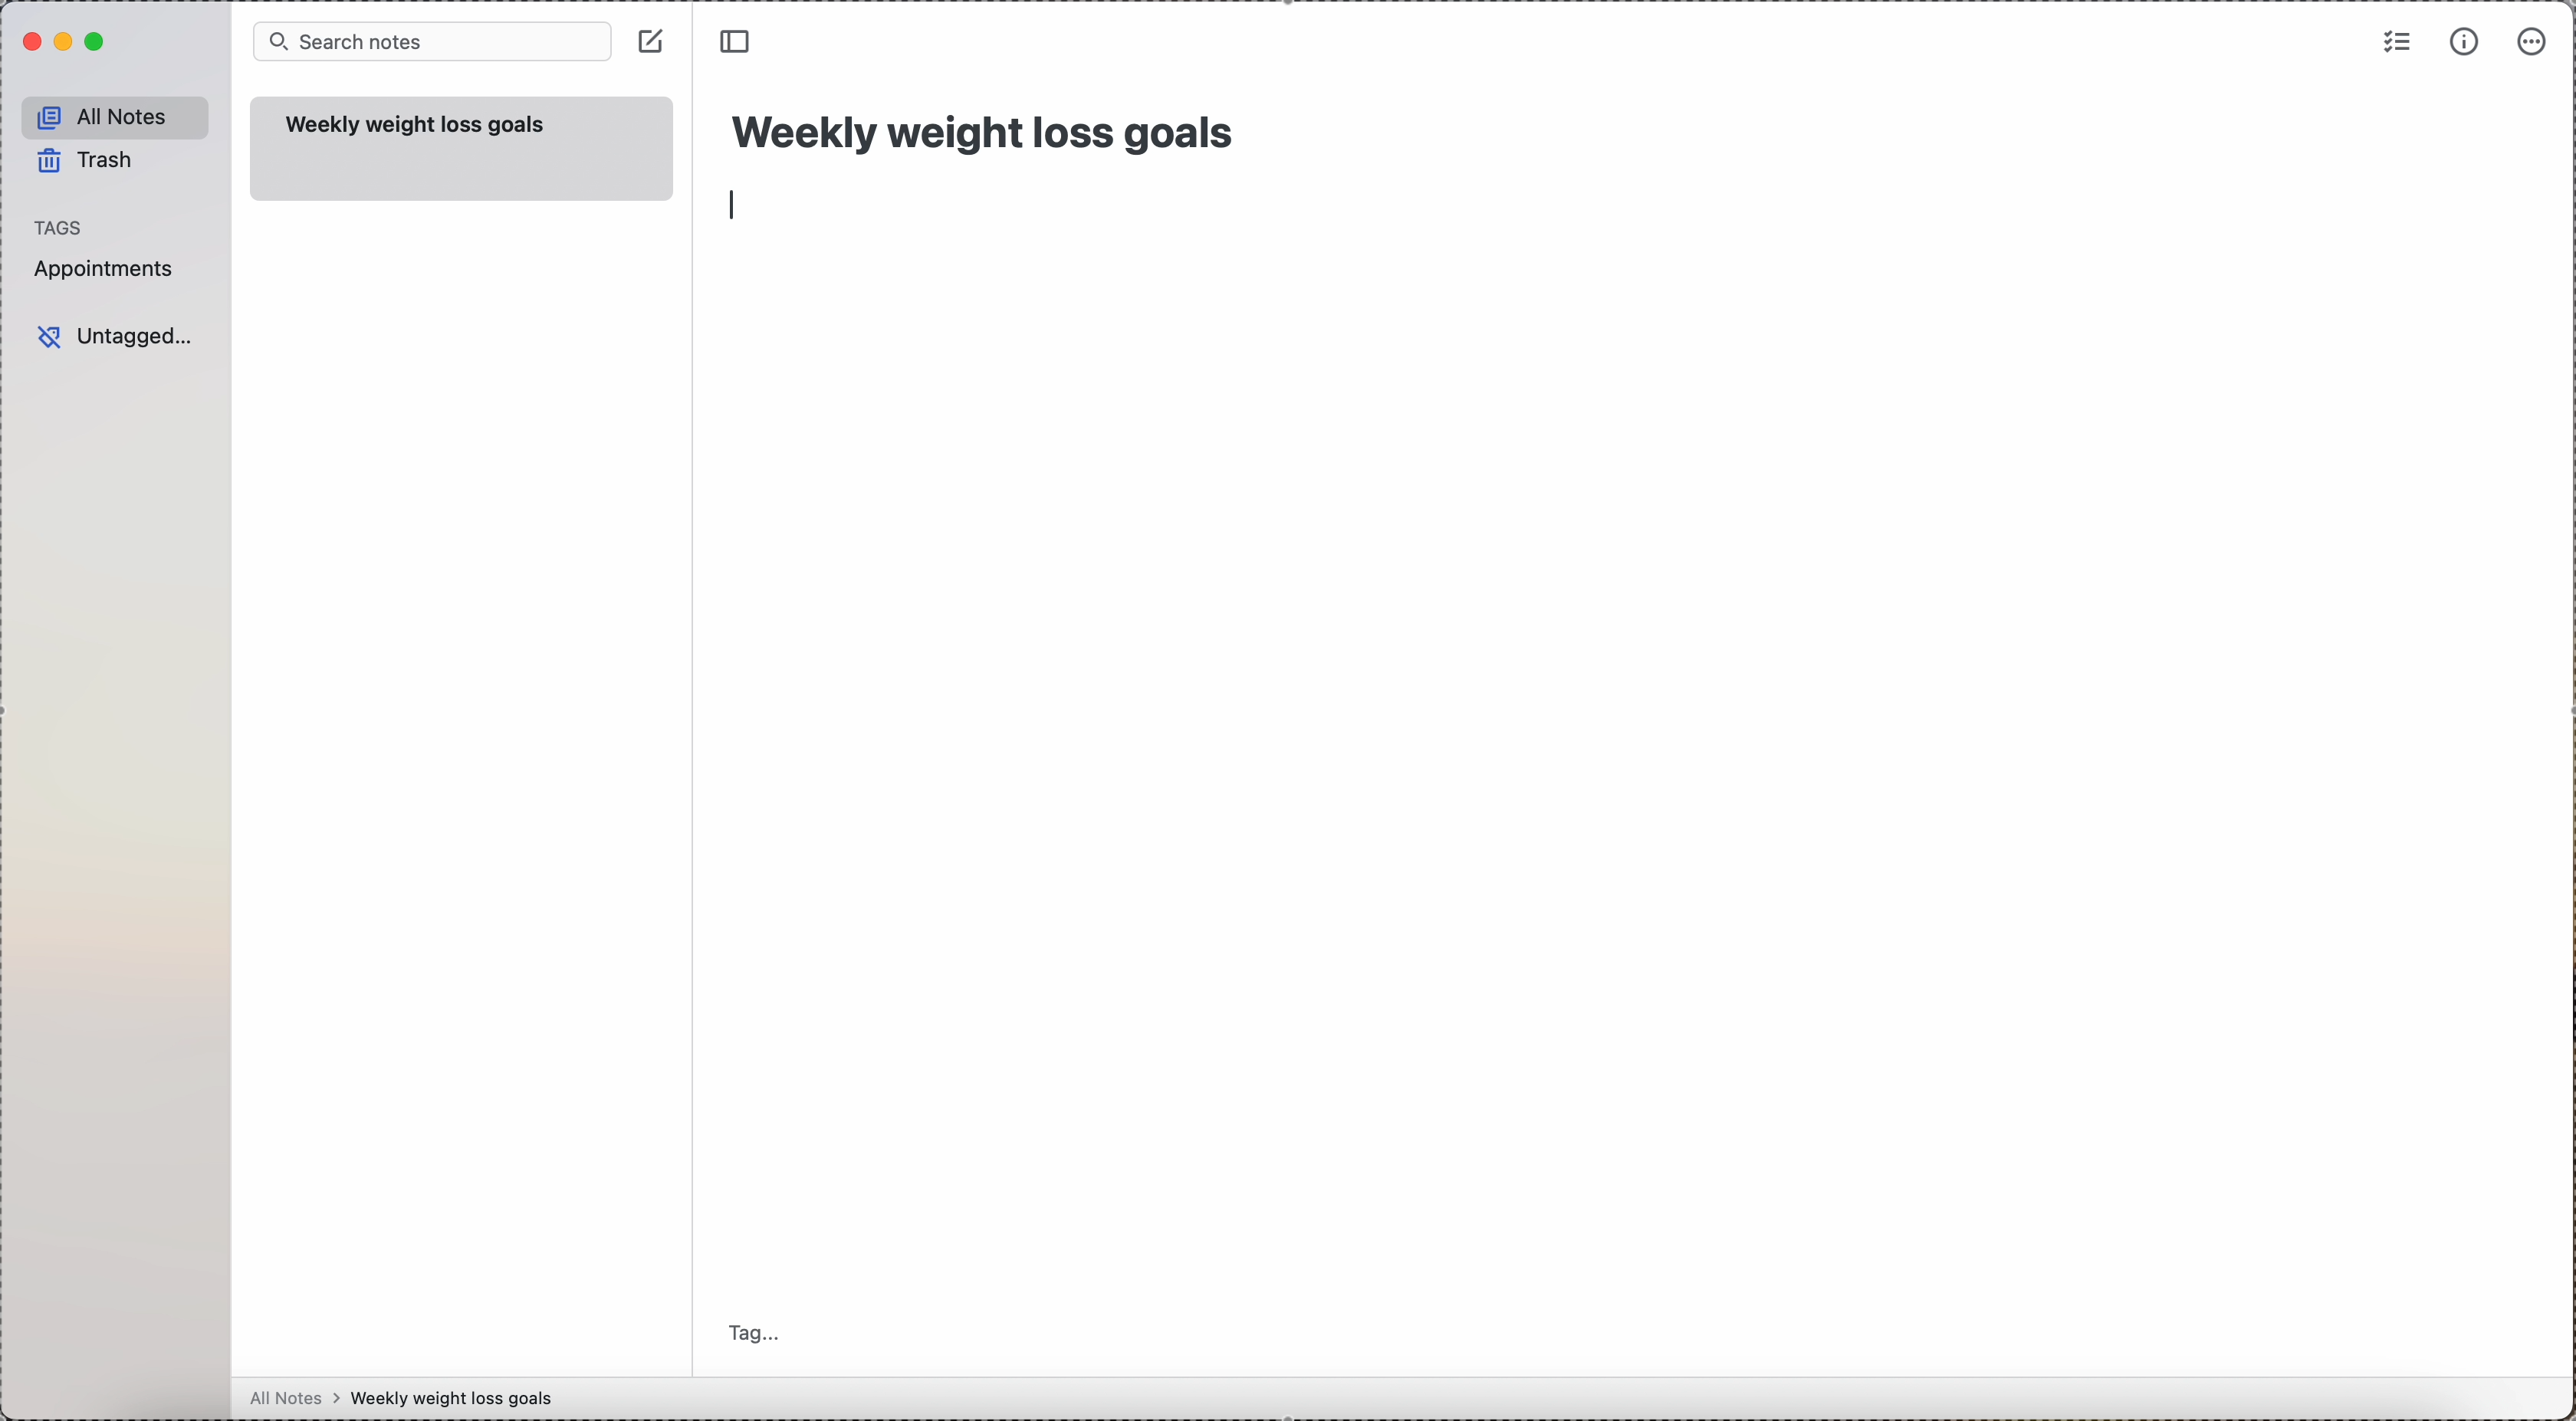 The image size is (2576, 1421). I want to click on weekly weigth loss goals note, so click(465, 149).